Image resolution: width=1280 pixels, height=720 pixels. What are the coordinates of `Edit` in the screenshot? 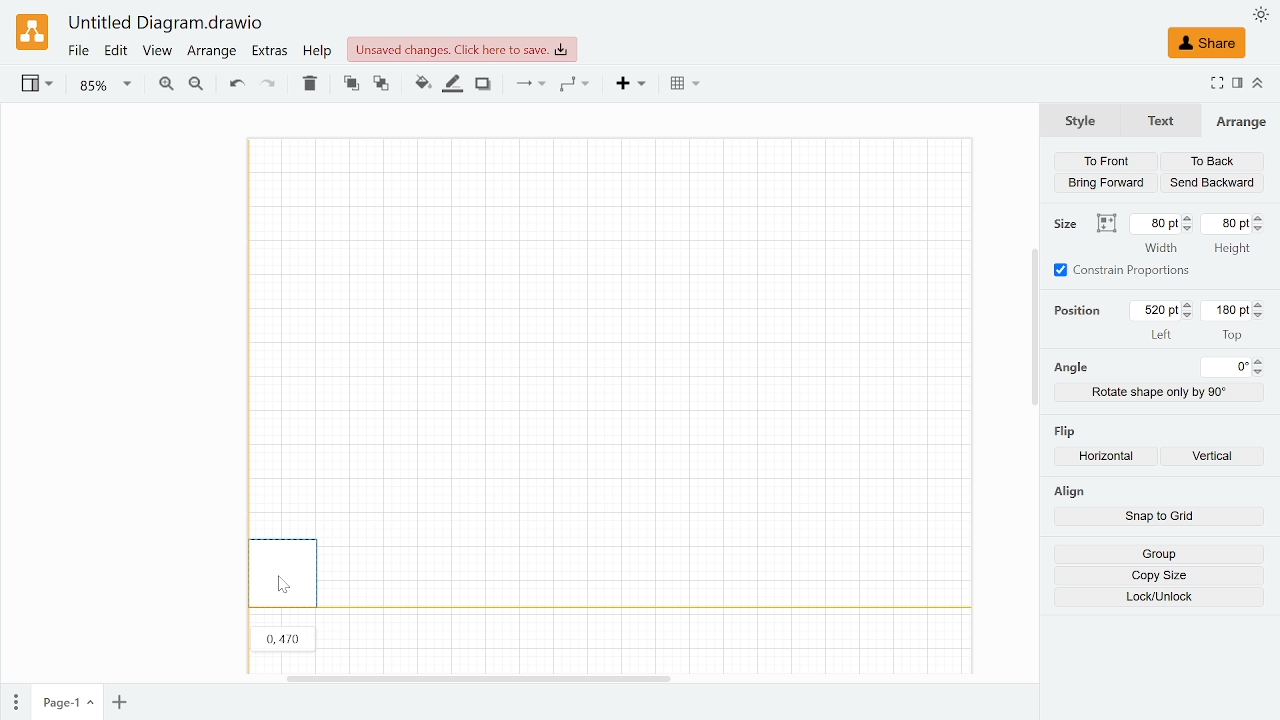 It's located at (117, 51).